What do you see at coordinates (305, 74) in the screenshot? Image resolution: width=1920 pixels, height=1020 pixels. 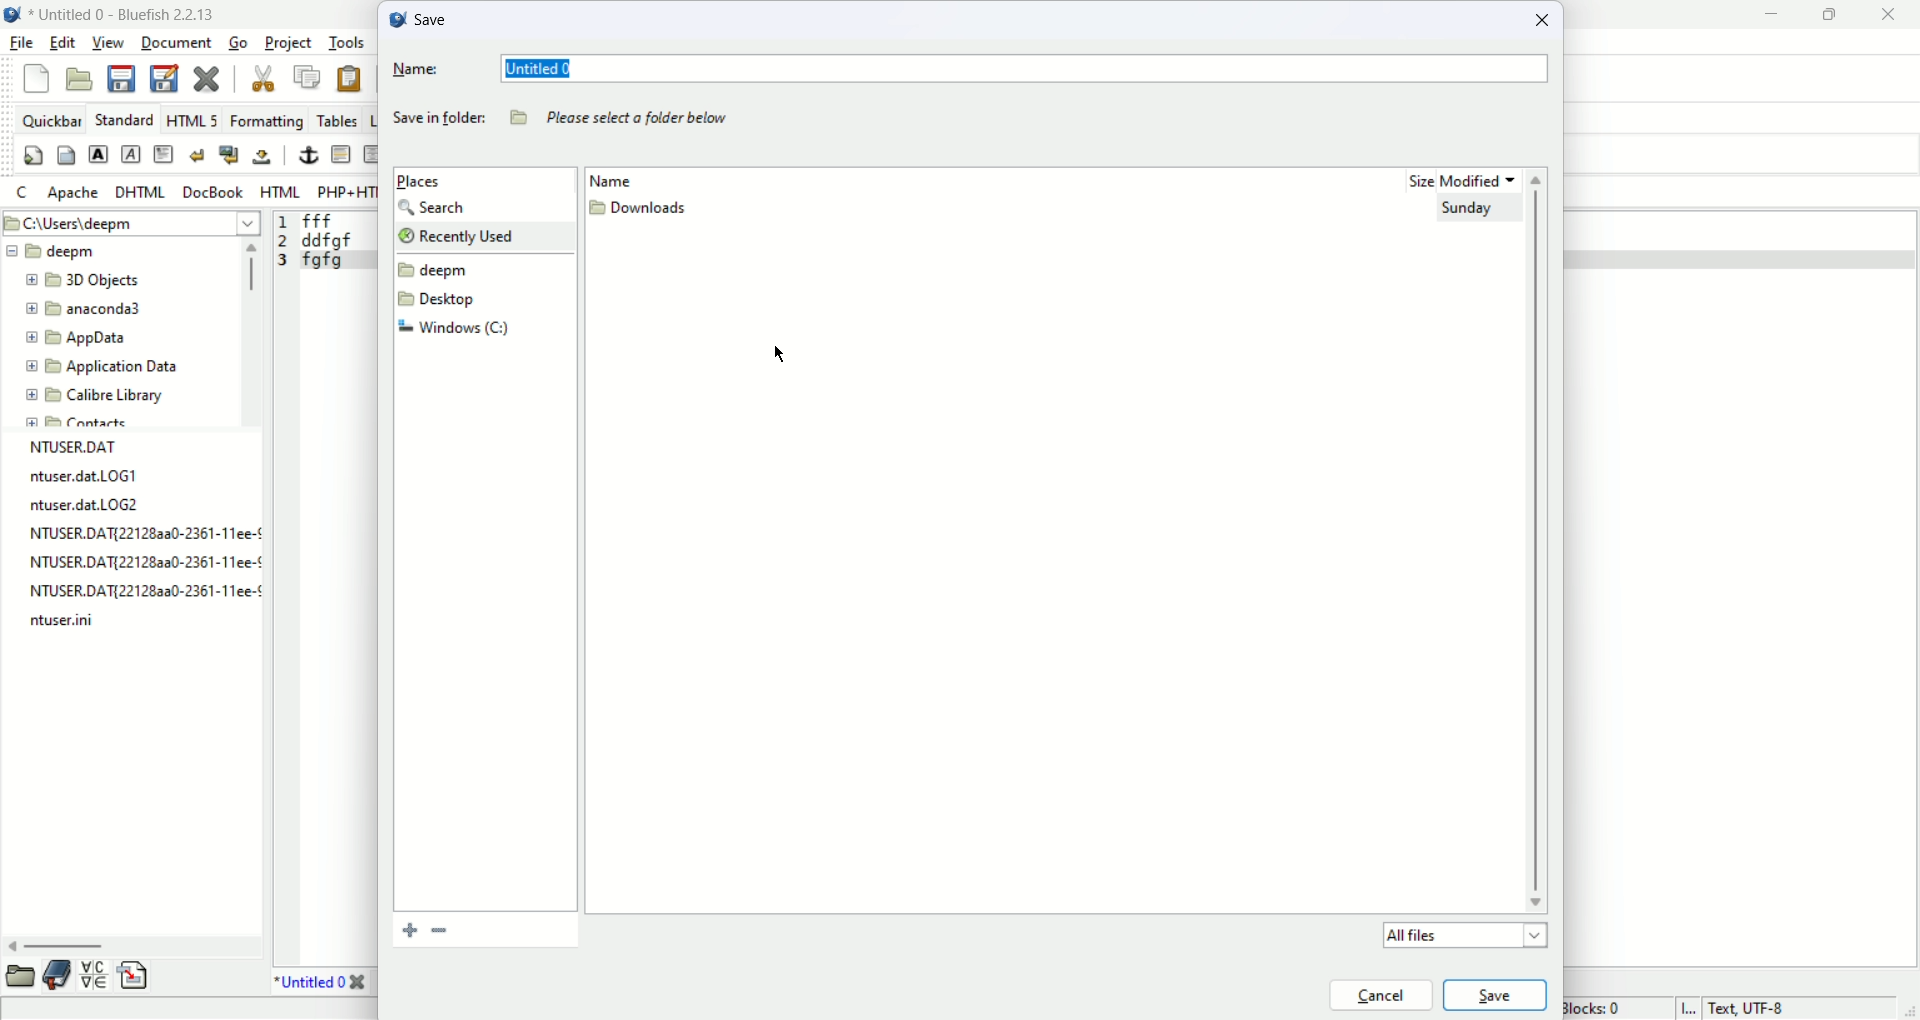 I see `copy` at bounding box center [305, 74].